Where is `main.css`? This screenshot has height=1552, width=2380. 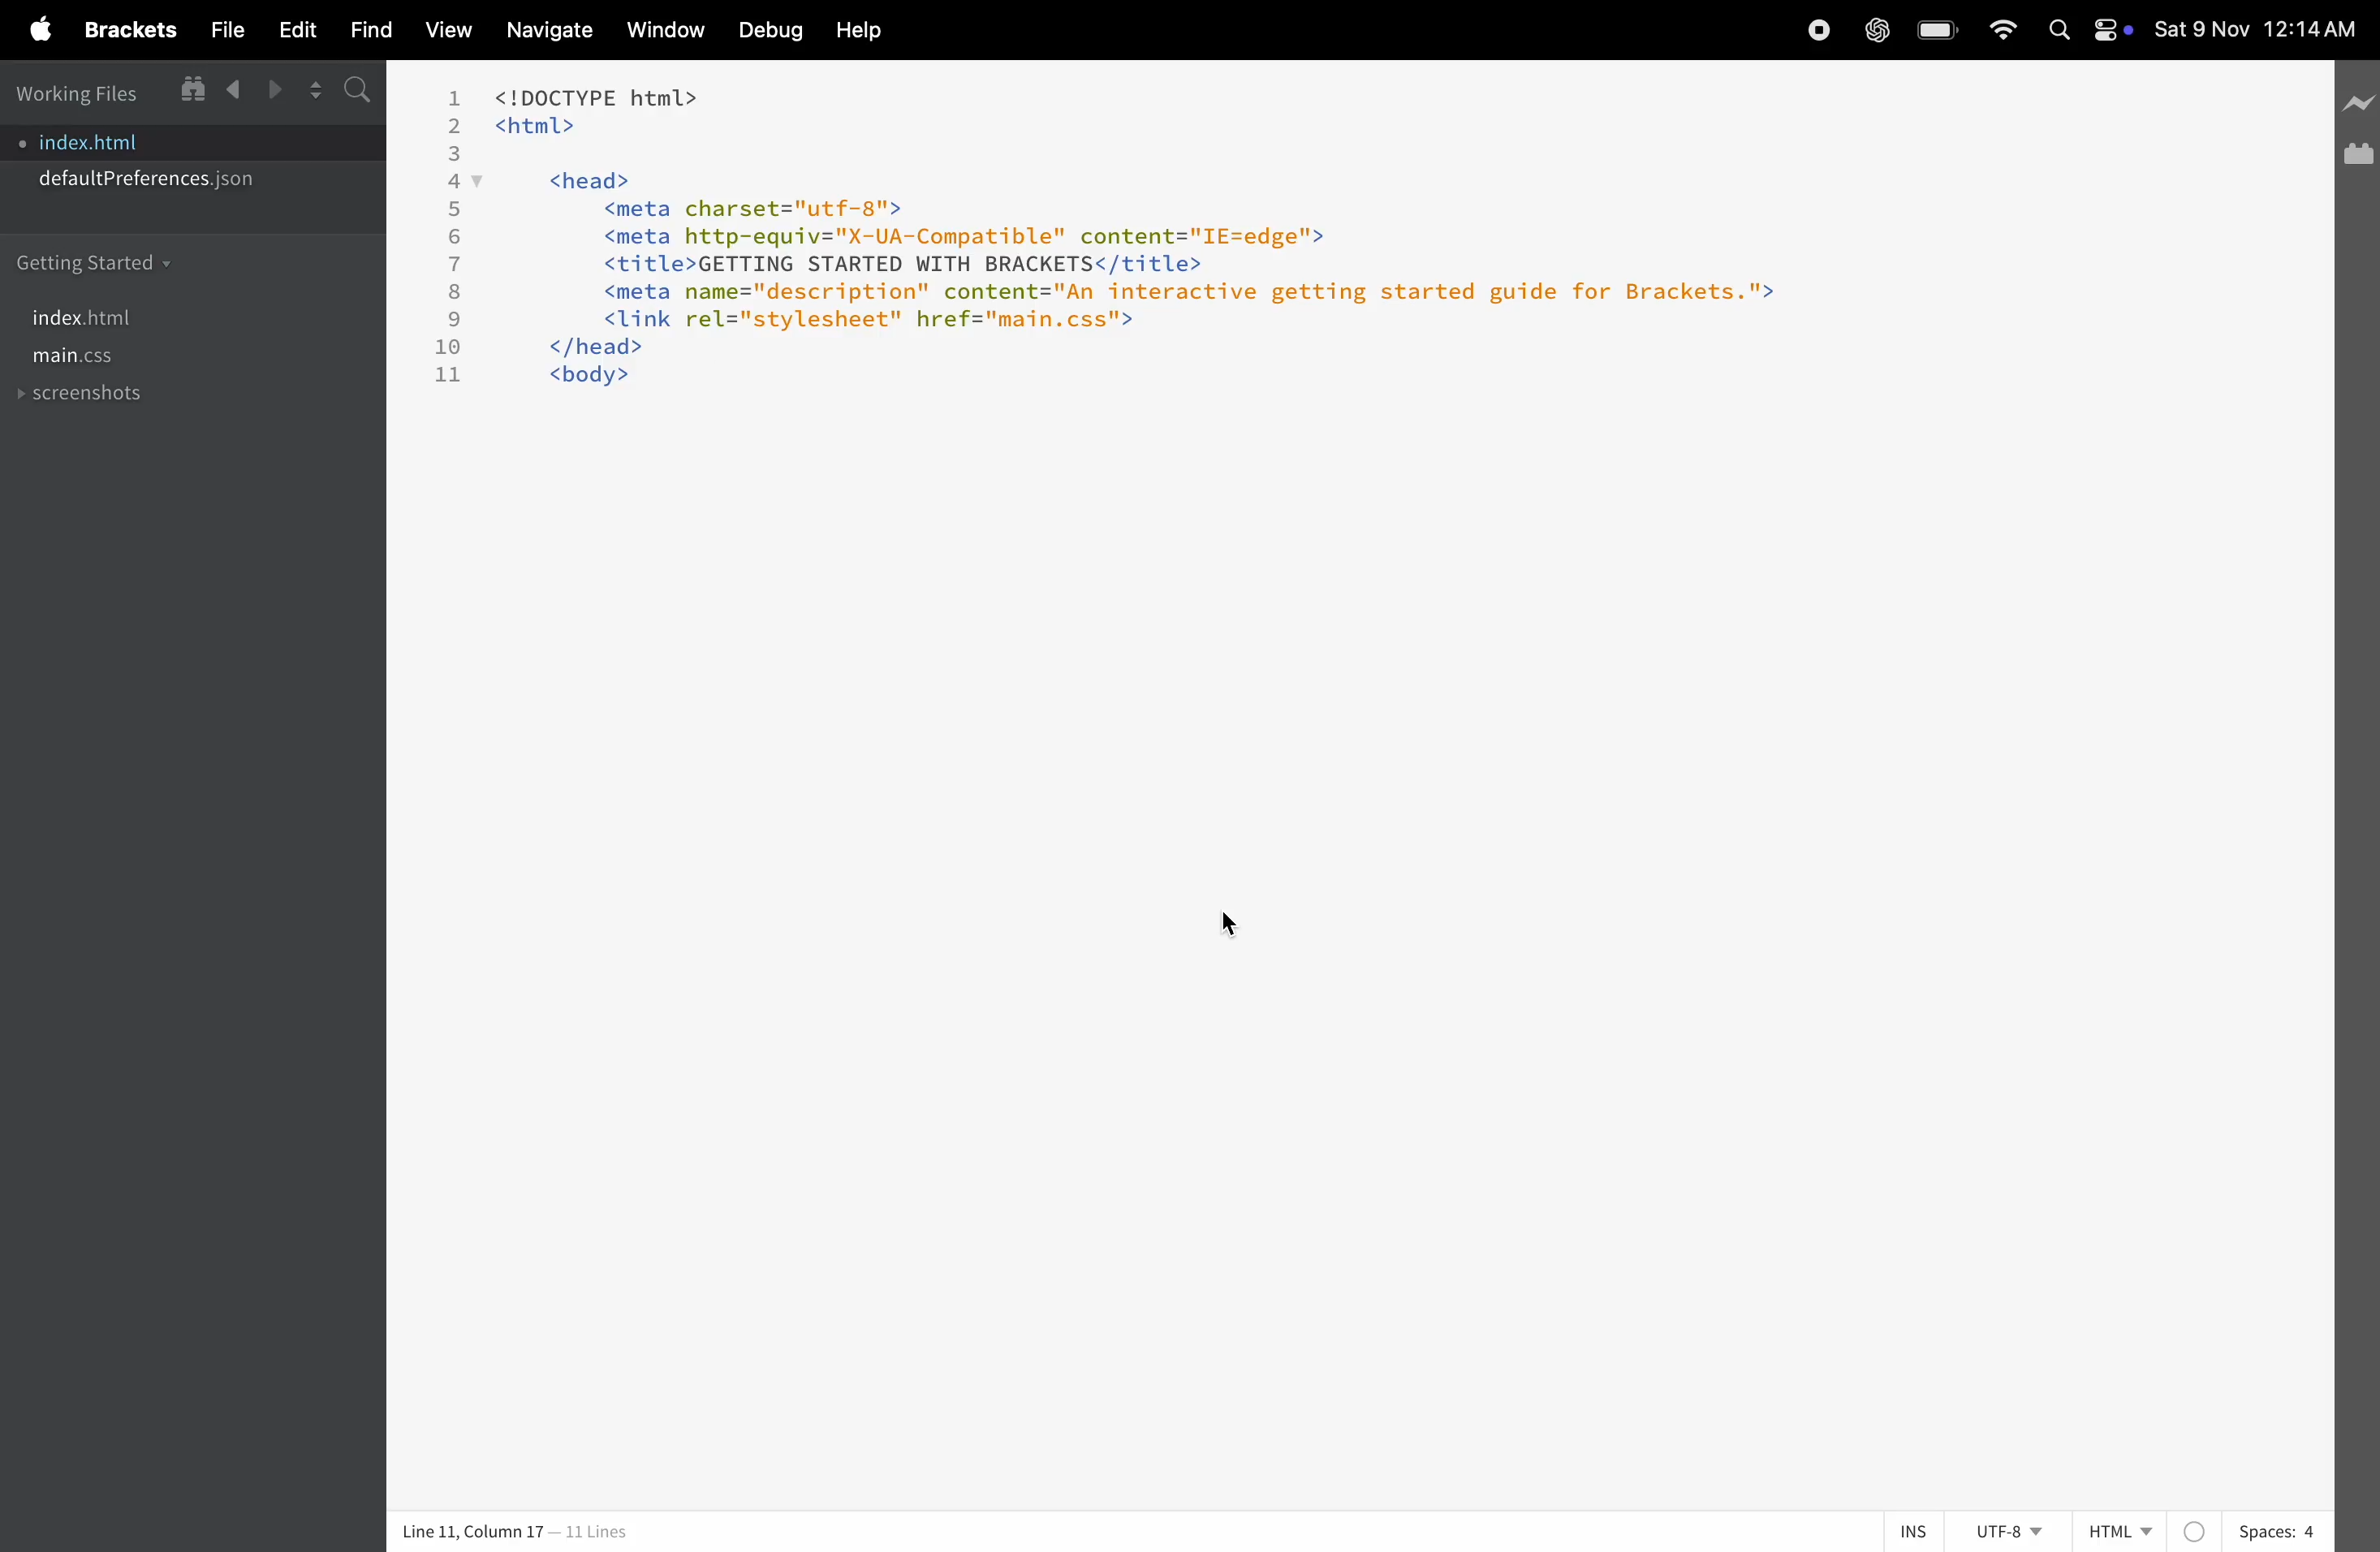 main.css is located at coordinates (180, 358).